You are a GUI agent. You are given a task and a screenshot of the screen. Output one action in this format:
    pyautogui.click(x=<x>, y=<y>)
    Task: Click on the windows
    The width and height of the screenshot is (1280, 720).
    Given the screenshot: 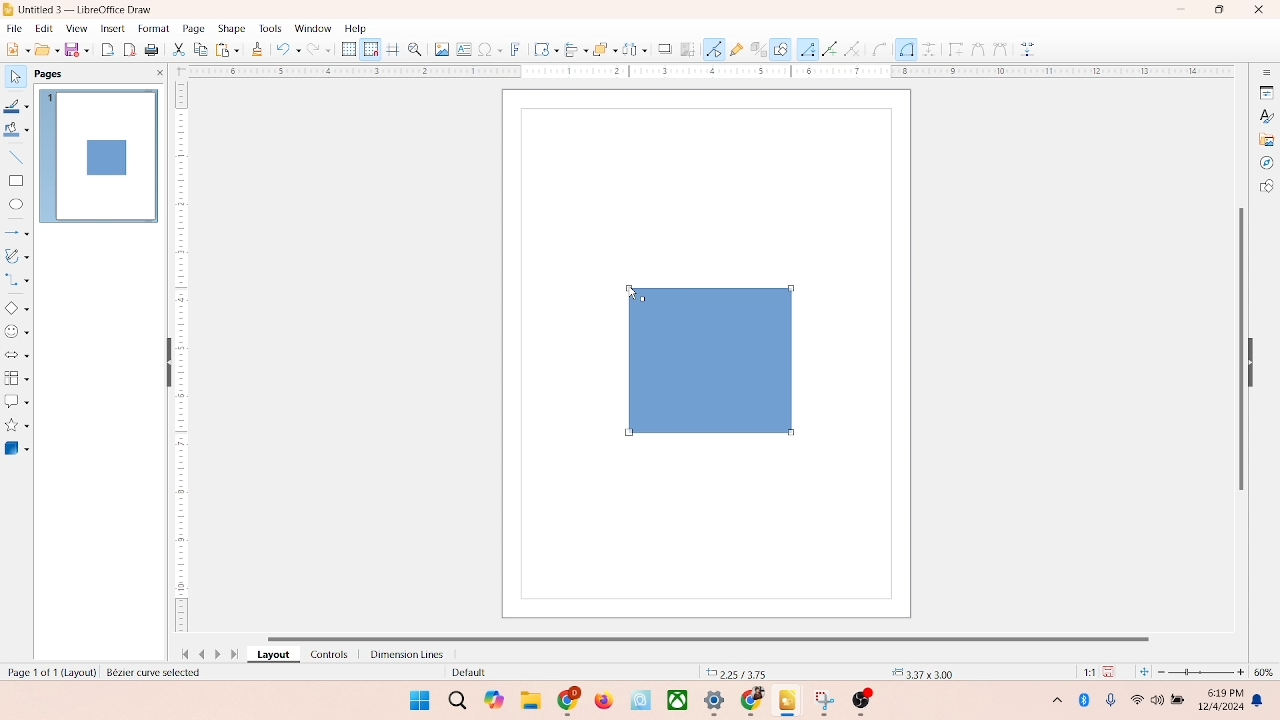 What is the action you would take?
    pyautogui.click(x=417, y=700)
    